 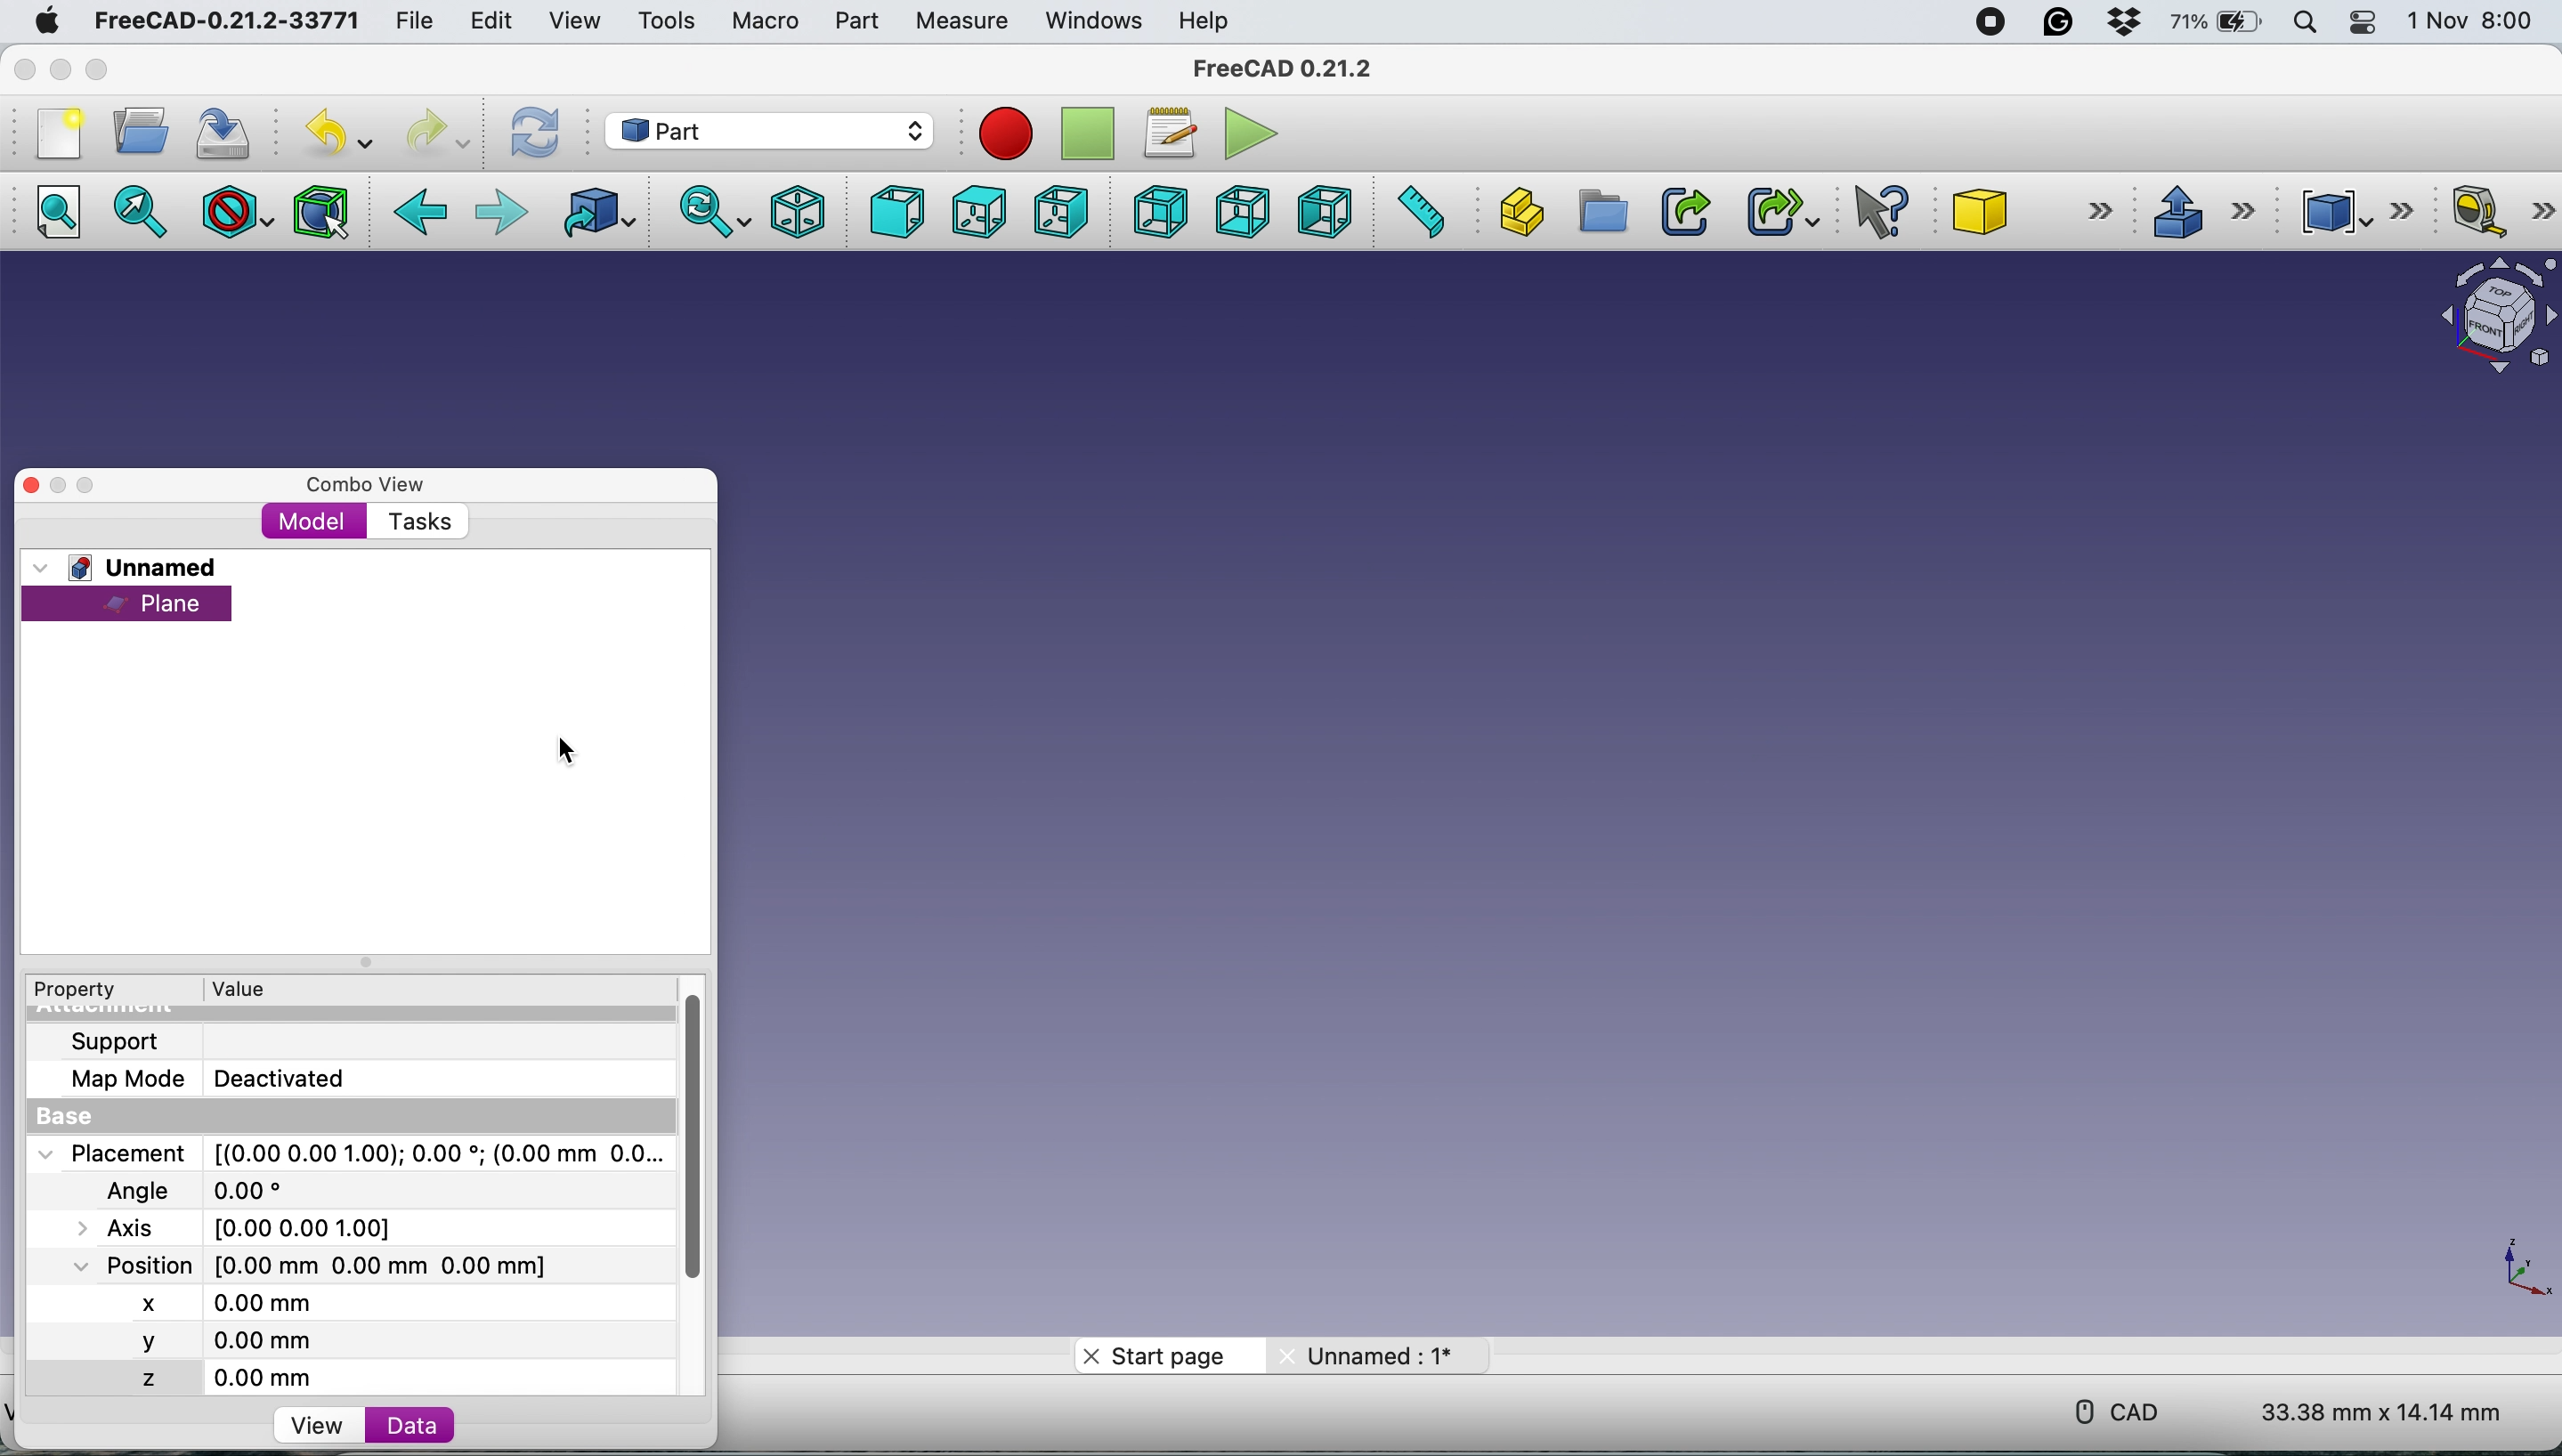 What do you see at coordinates (2221, 23) in the screenshot?
I see `battery` at bounding box center [2221, 23].